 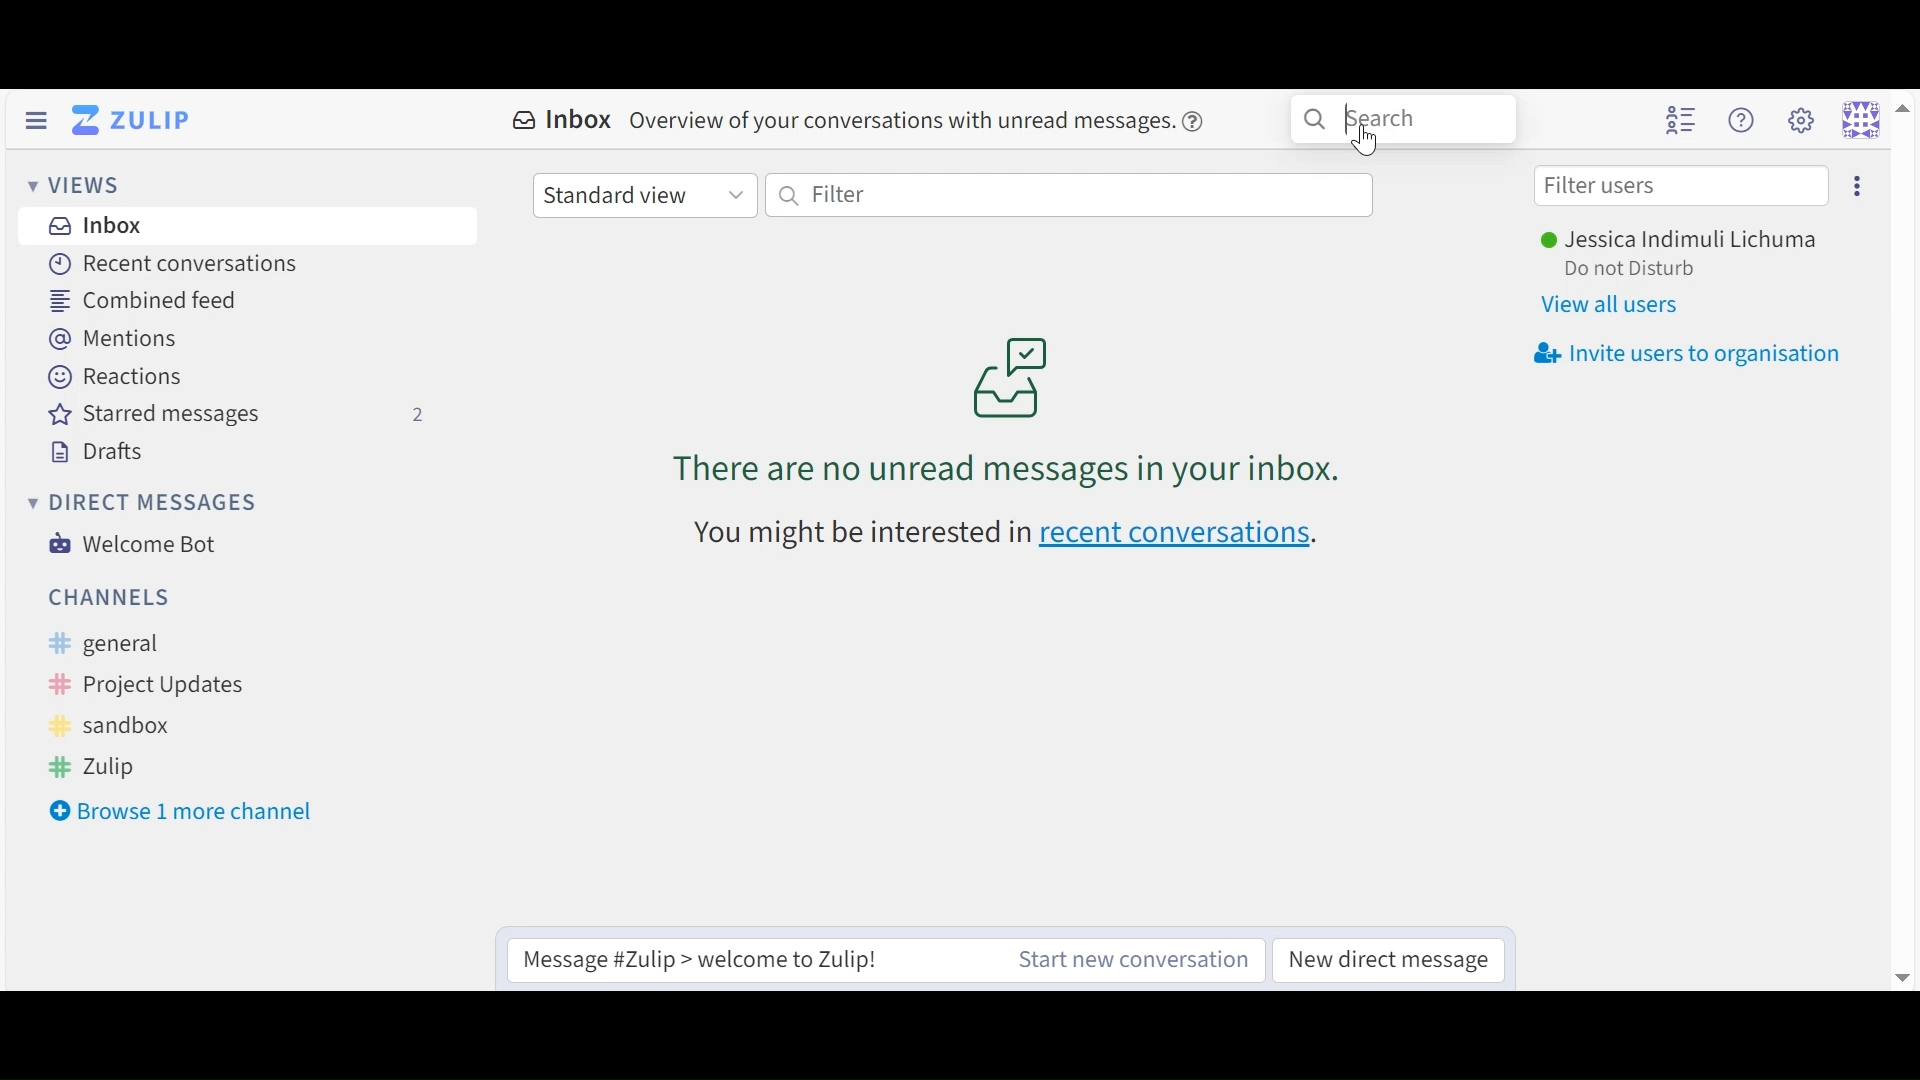 What do you see at coordinates (1798, 120) in the screenshot?
I see `main menu` at bounding box center [1798, 120].